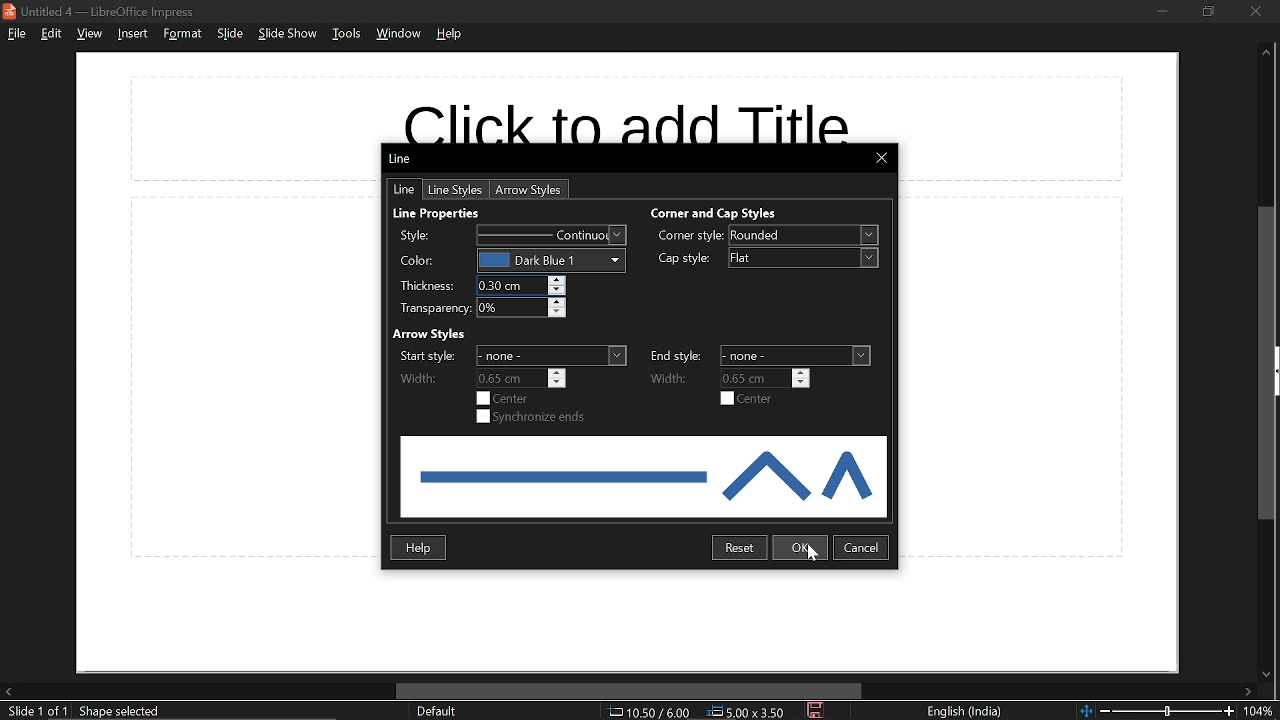 The width and height of the screenshot is (1280, 720). I want to click on view, so click(90, 34).